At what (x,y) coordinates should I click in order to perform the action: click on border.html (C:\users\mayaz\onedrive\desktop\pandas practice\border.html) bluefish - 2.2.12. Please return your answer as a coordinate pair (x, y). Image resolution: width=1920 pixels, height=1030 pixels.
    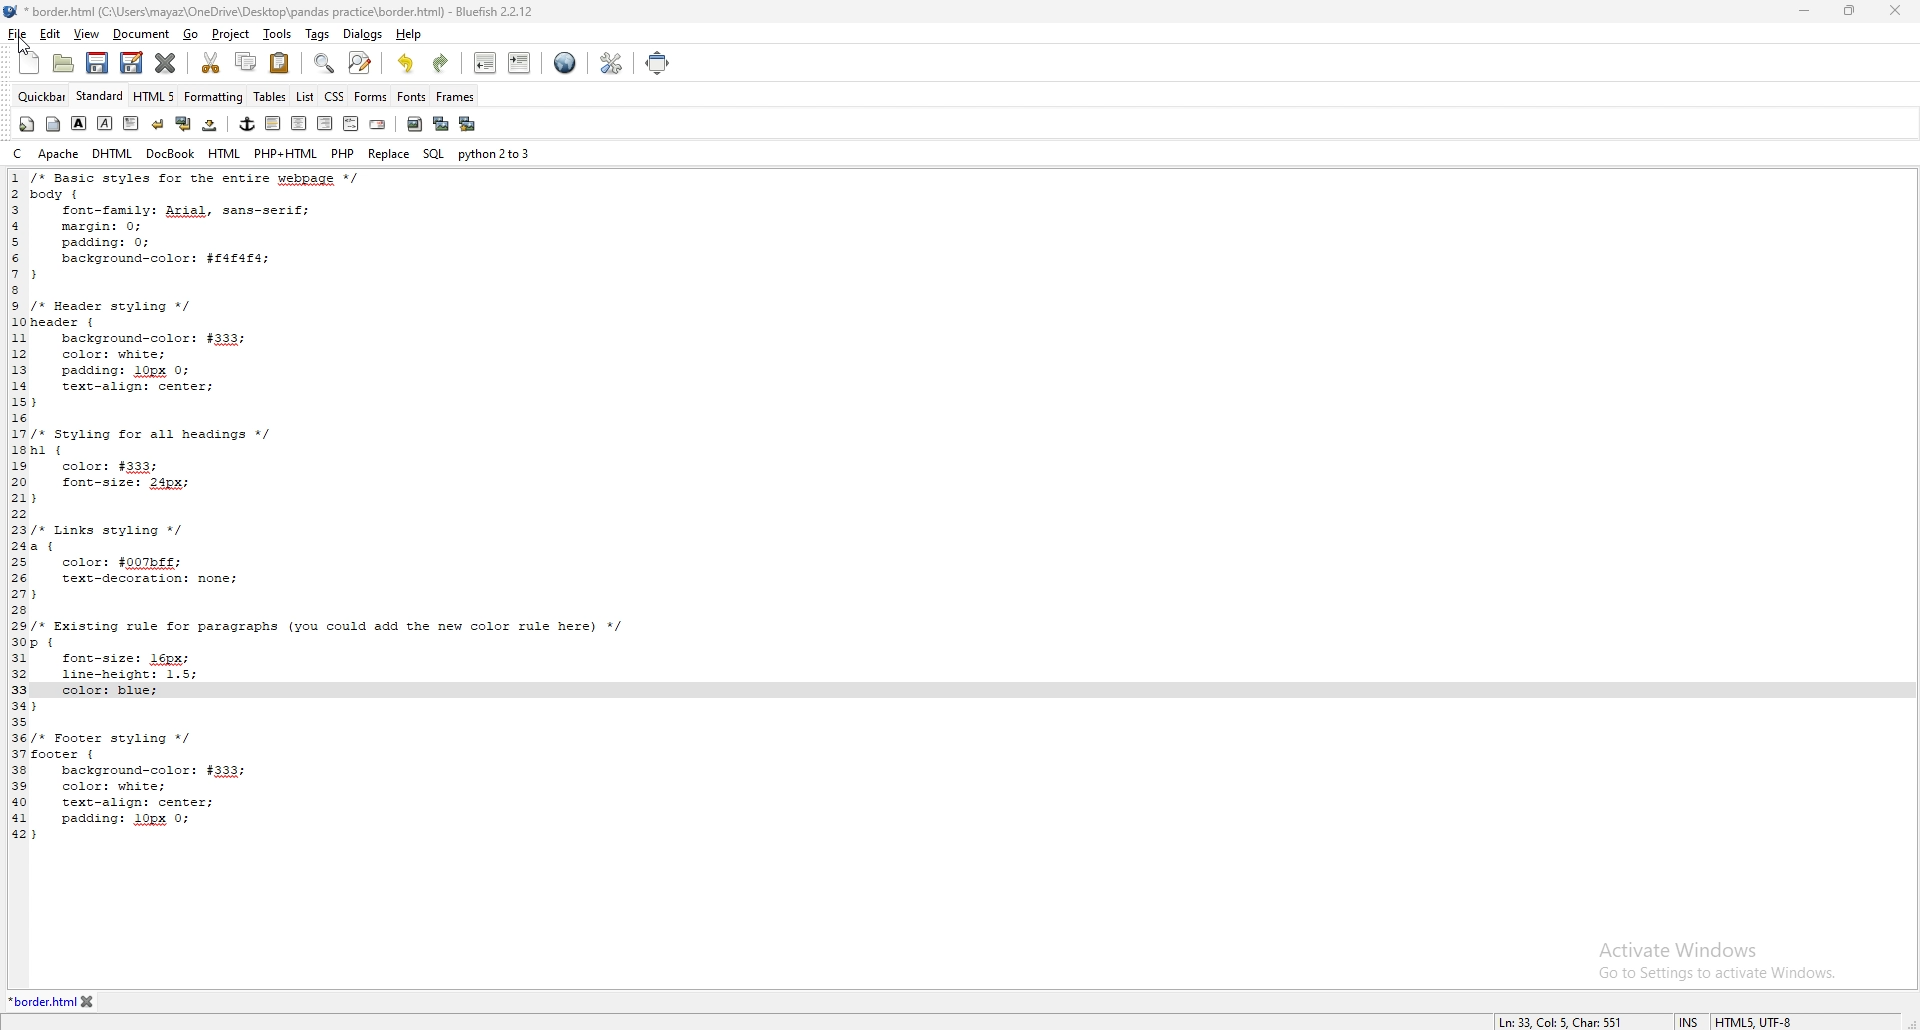
    Looking at the image, I should click on (287, 11).